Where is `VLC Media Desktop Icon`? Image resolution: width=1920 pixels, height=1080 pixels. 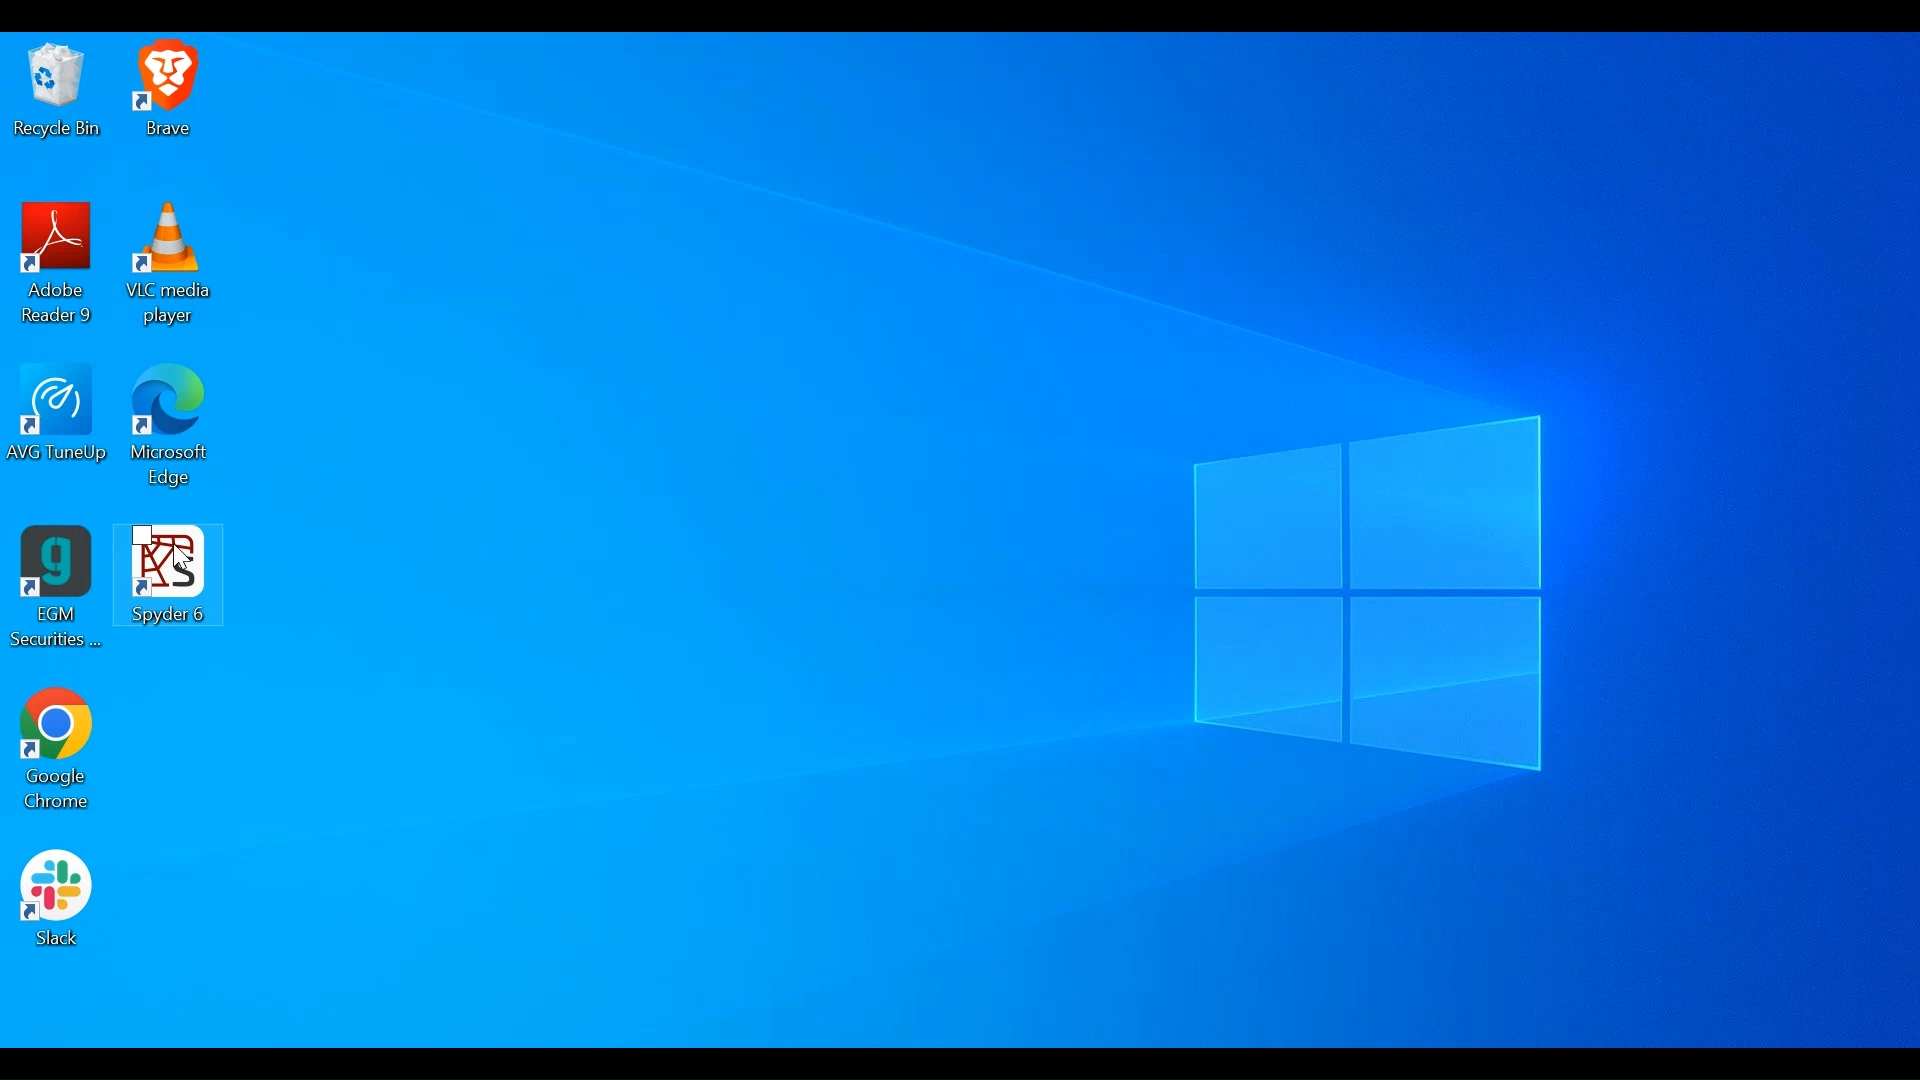 VLC Media Desktop Icon is located at coordinates (162, 263).